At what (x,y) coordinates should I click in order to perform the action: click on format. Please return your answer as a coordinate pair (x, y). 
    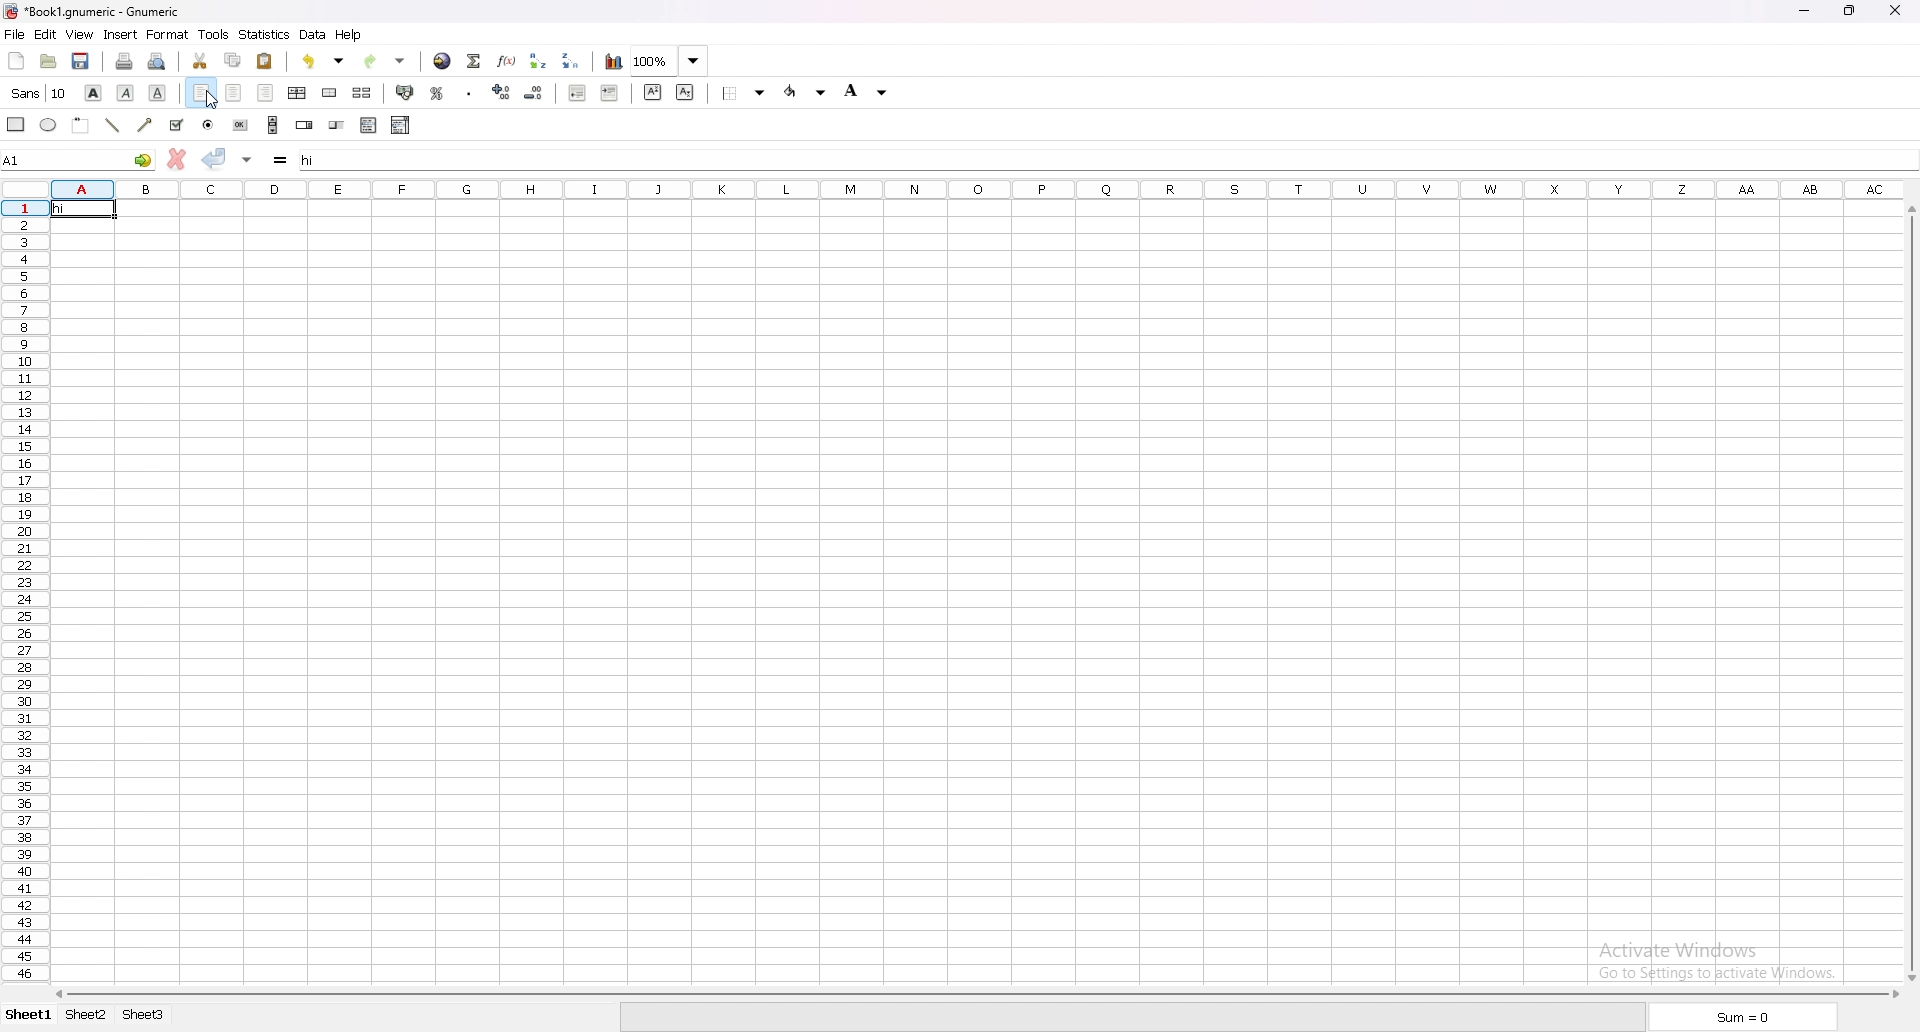
    Looking at the image, I should click on (168, 35).